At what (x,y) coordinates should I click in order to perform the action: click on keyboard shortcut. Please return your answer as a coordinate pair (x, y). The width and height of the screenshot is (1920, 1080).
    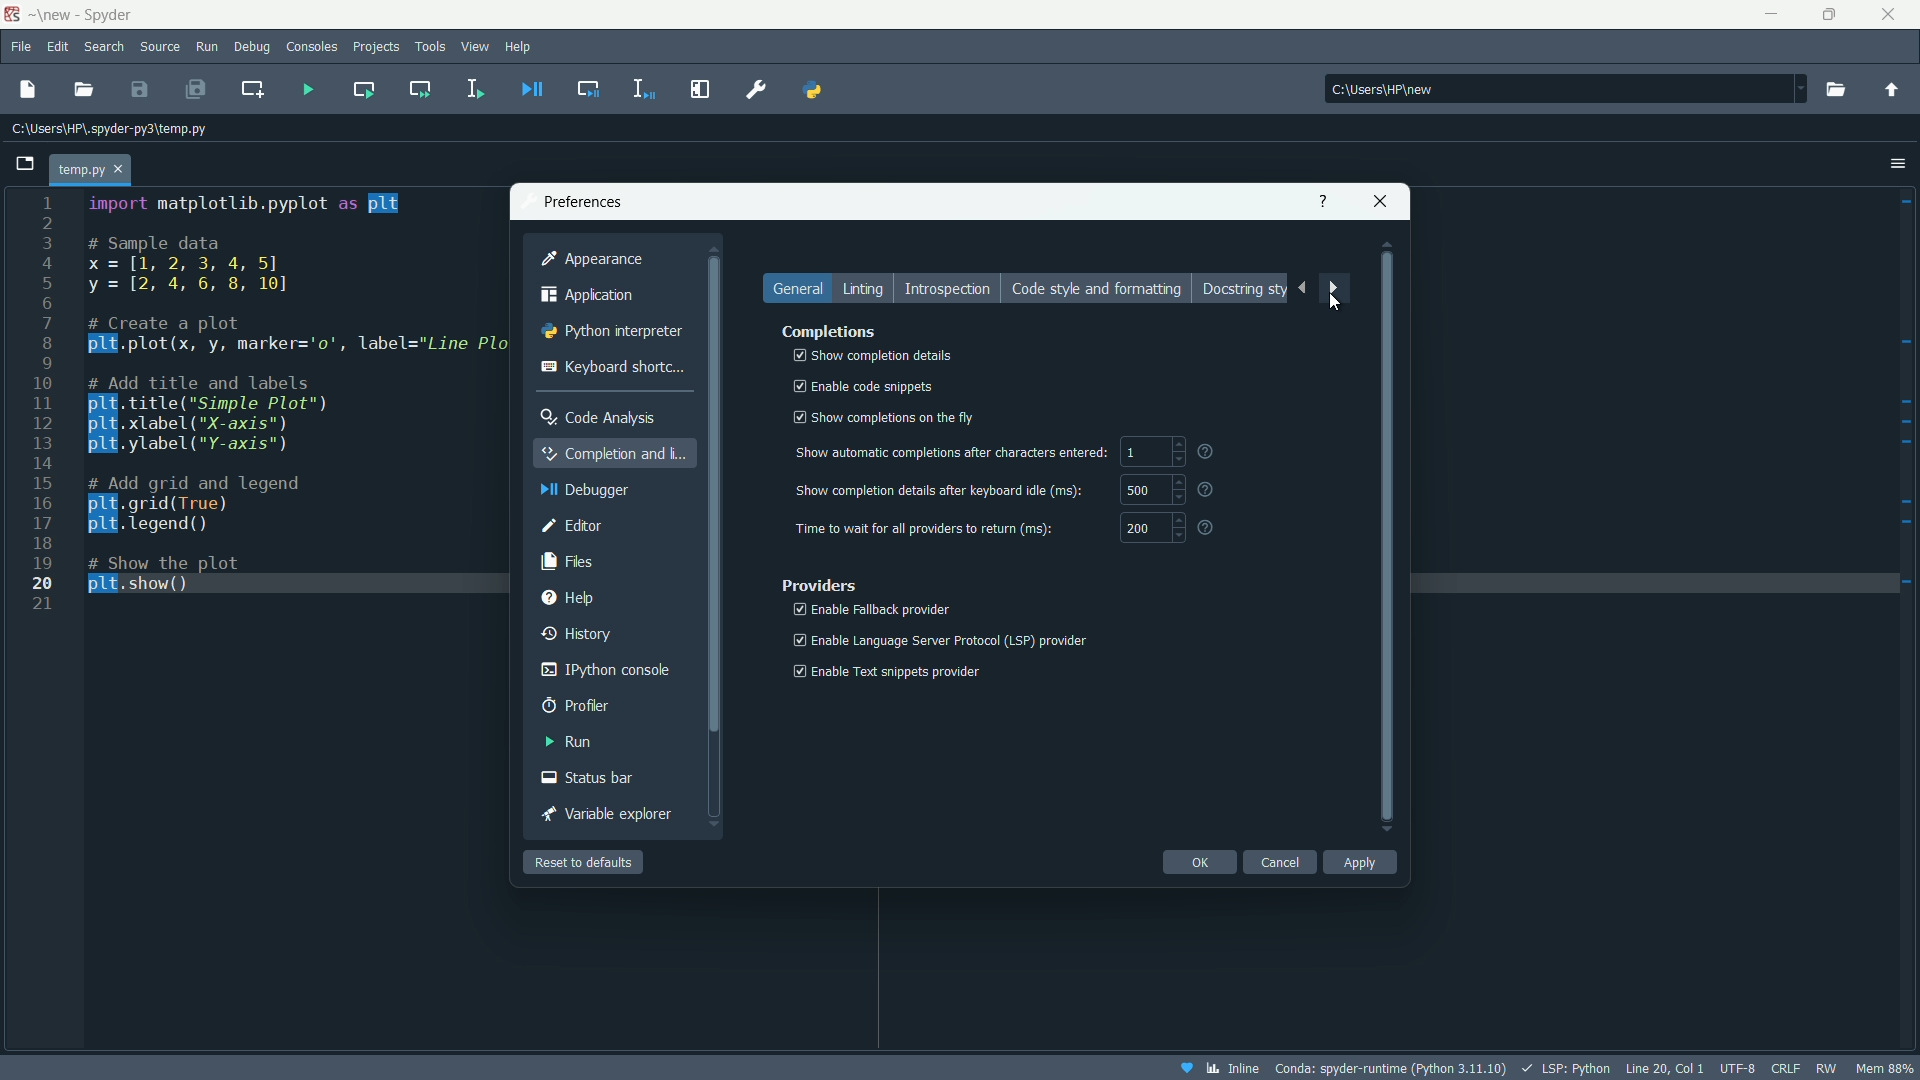
    Looking at the image, I should click on (614, 366).